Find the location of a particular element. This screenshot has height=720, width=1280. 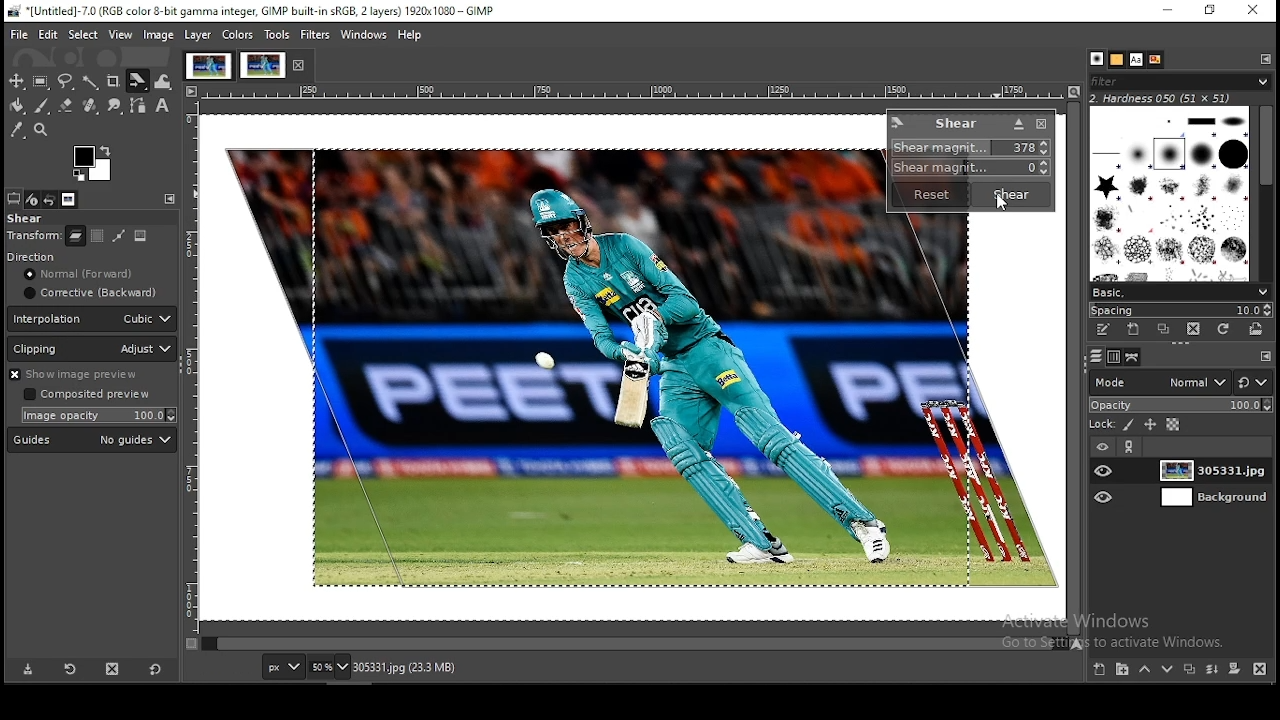

image is located at coordinates (158, 35).